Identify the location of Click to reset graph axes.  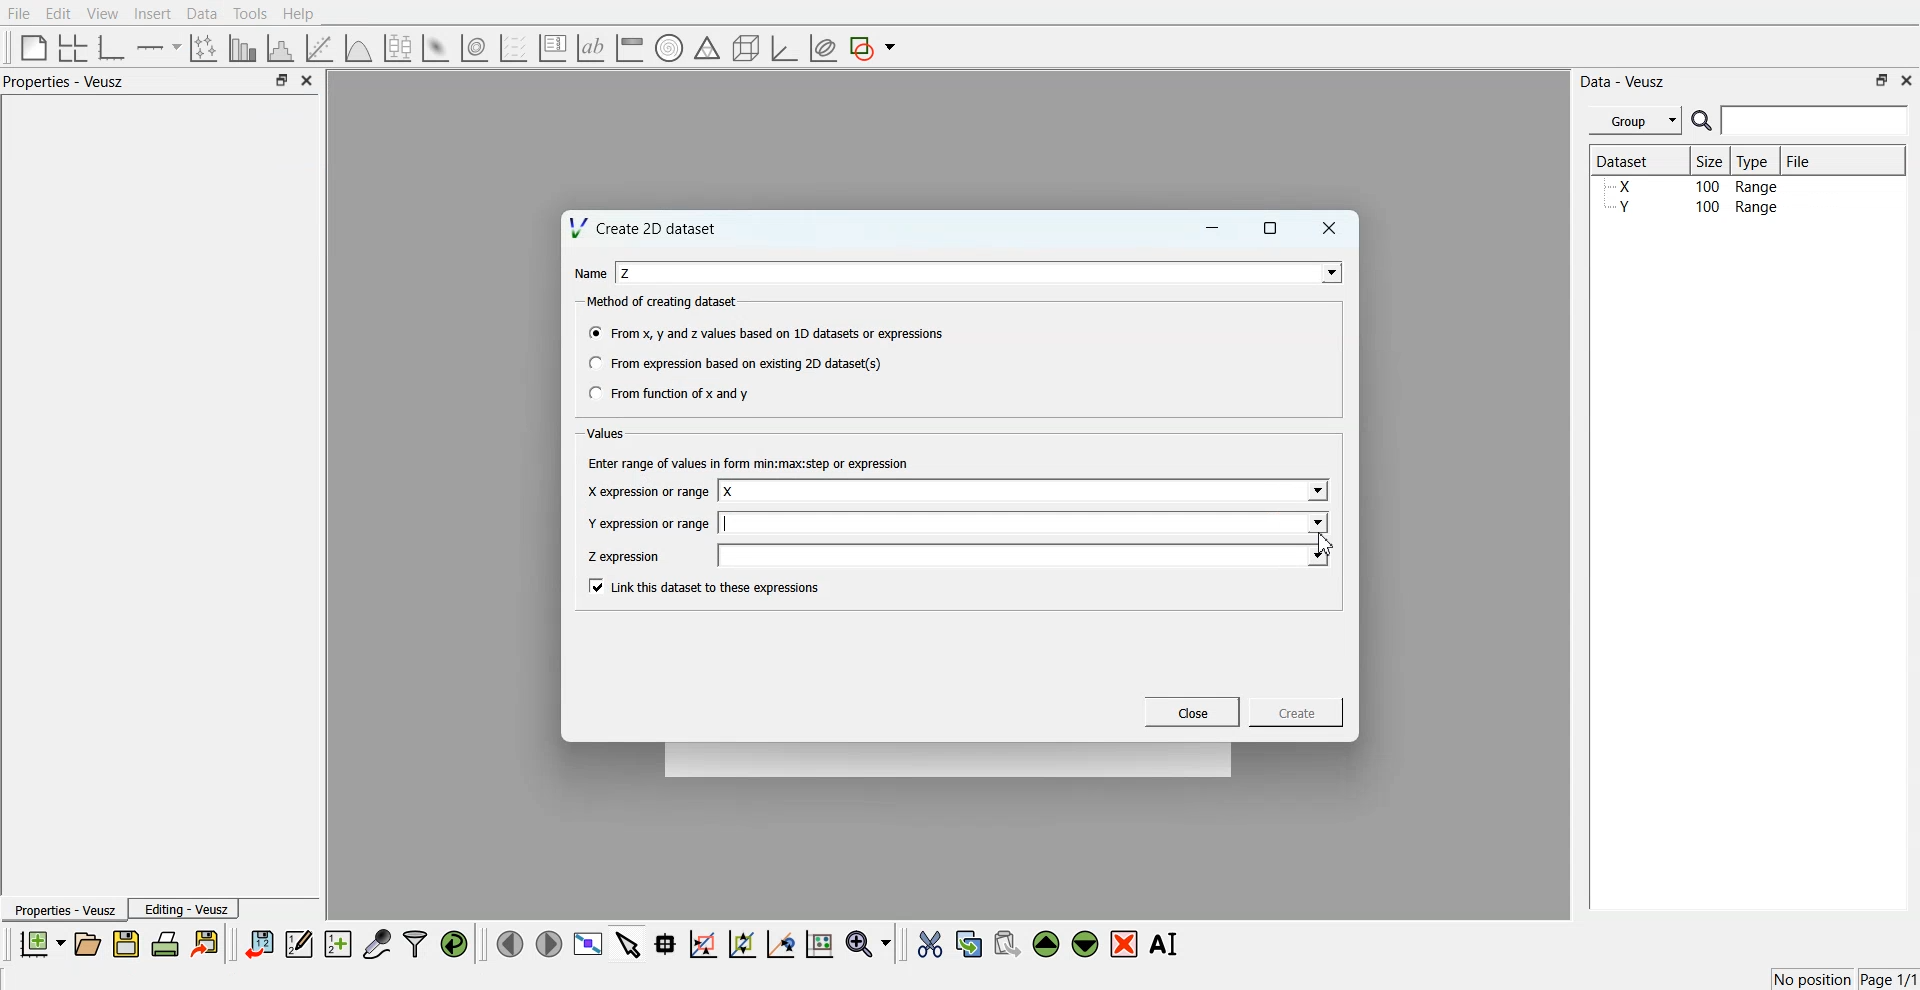
(819, 942).